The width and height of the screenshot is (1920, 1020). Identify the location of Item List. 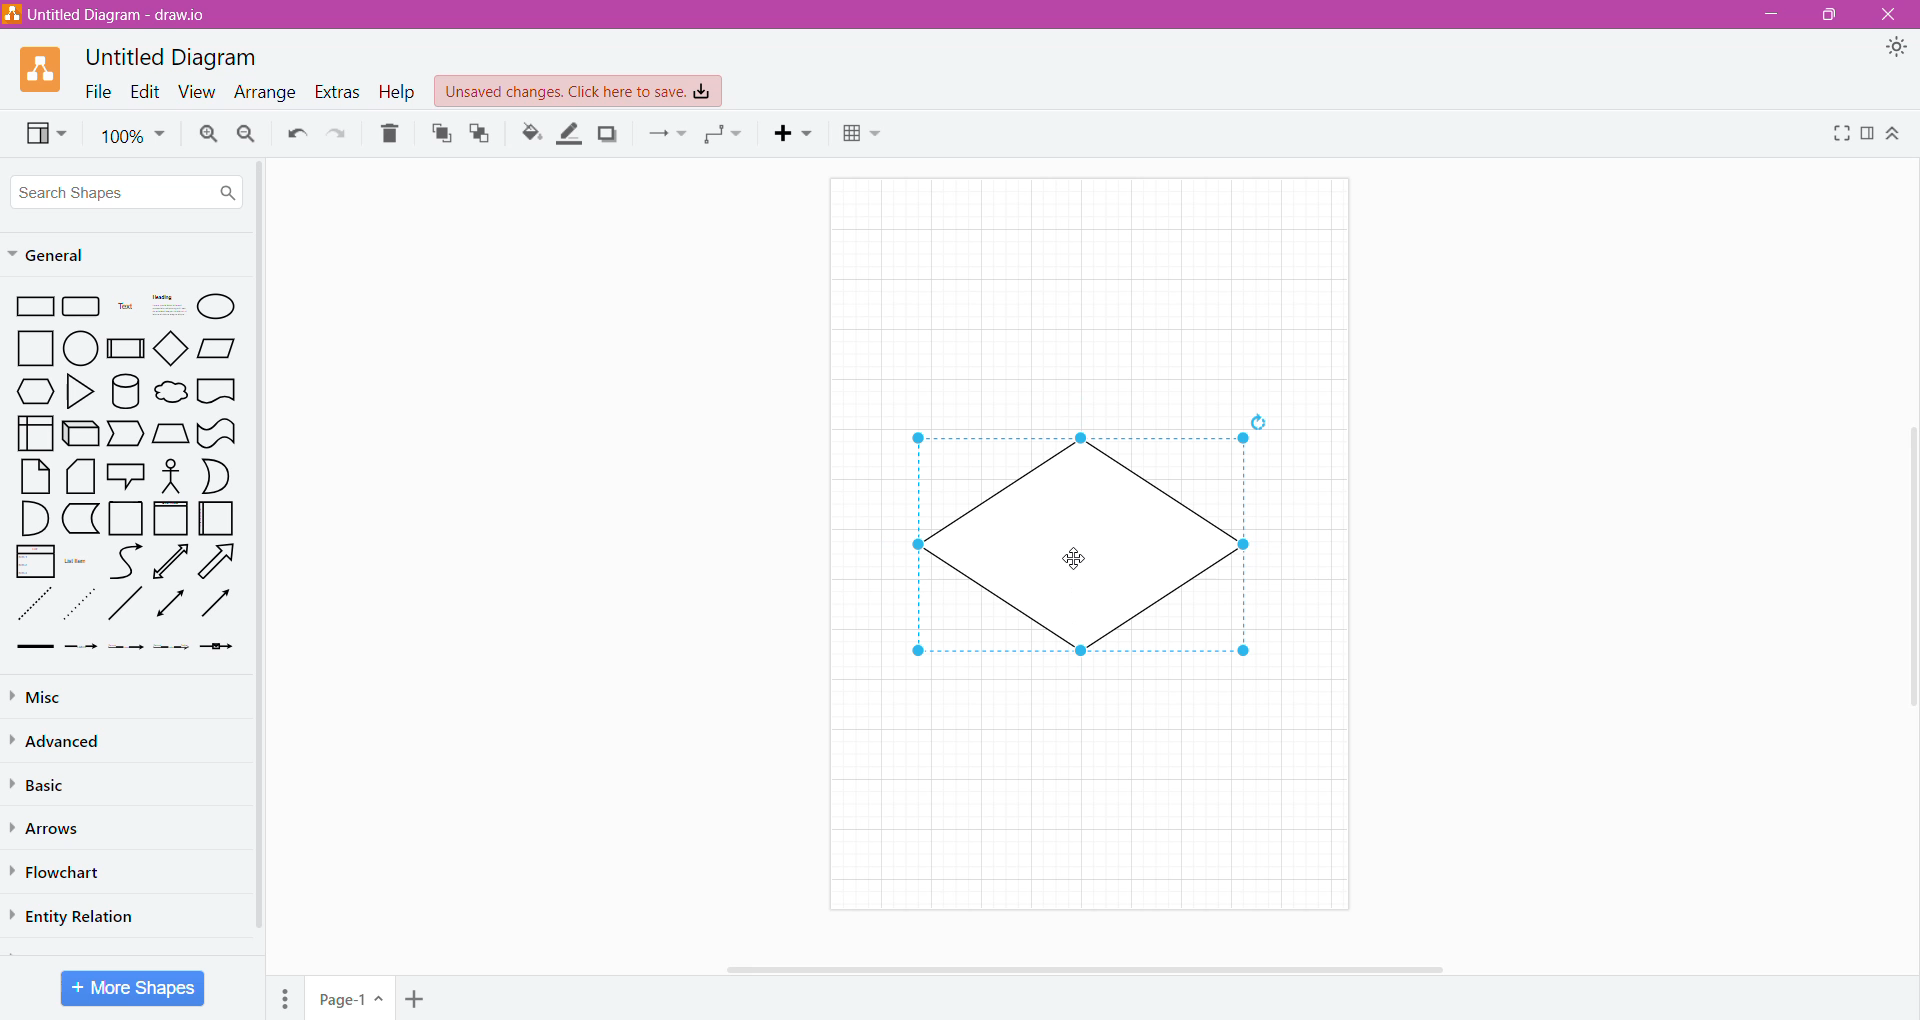
(35, 562).